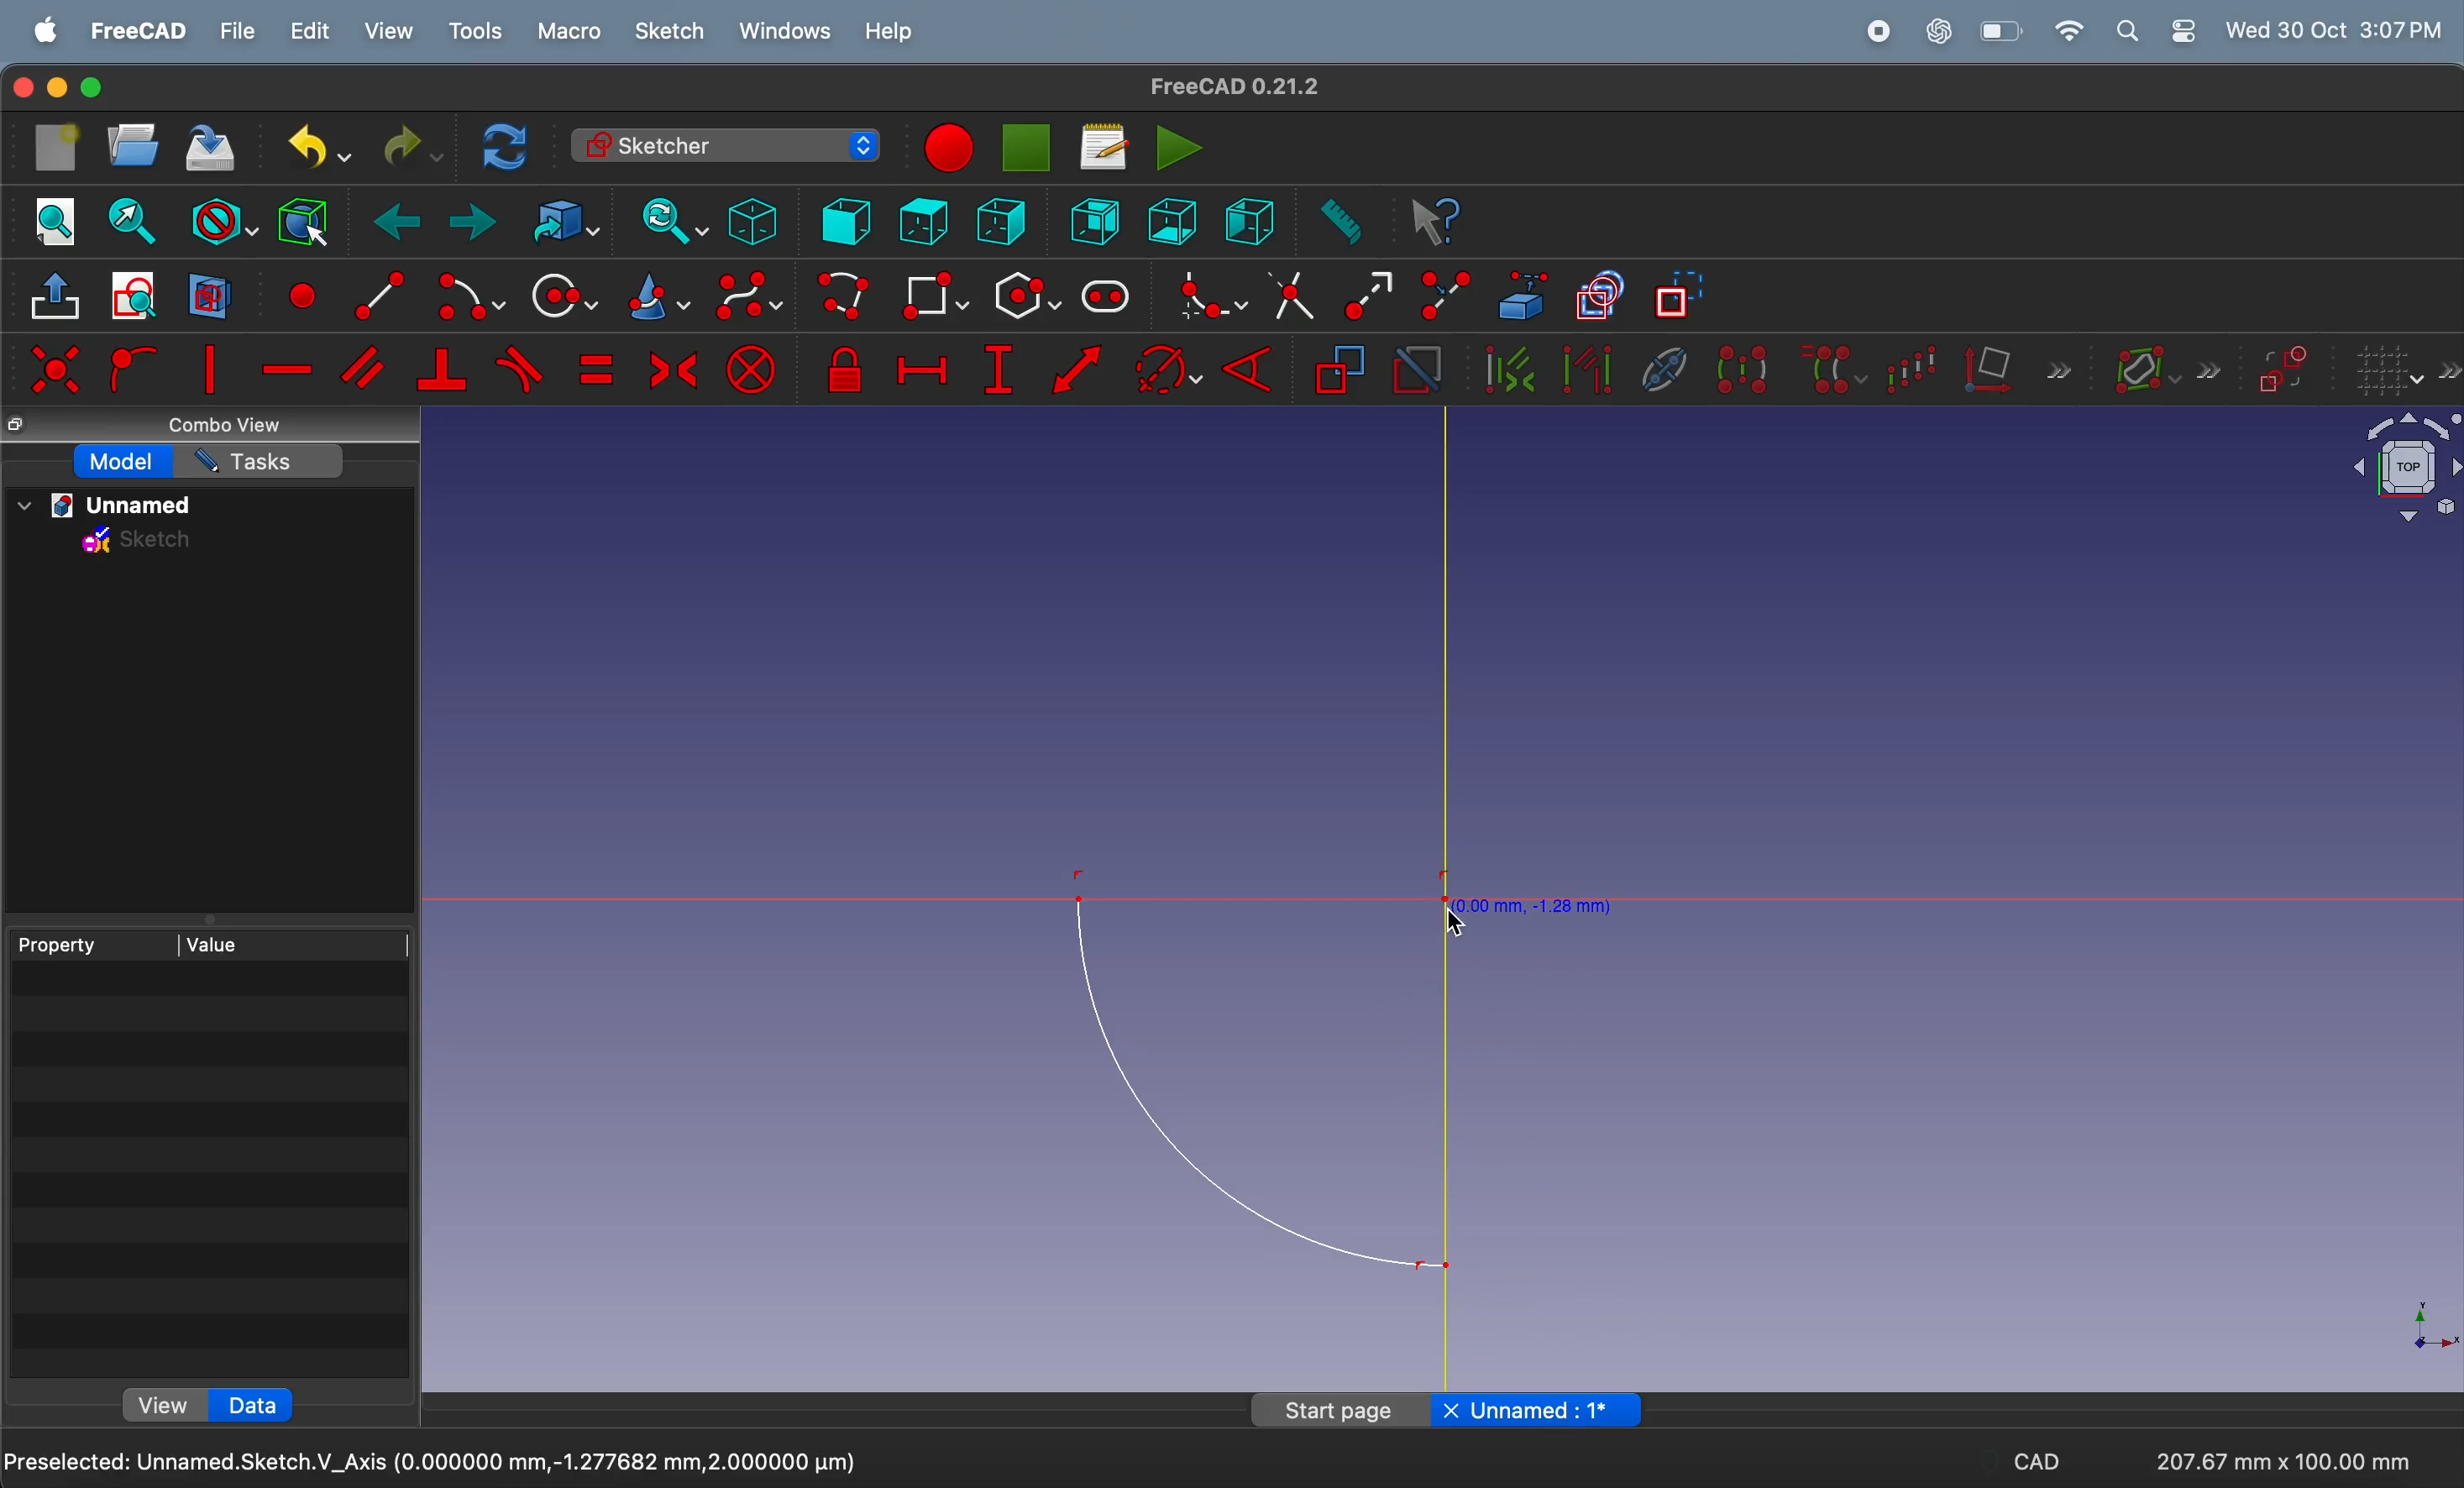 Image resolution: width=2464 pixels, height=1488 pixels. What do you see at coordinates (212, 151) in the screenshot?
I see `save` at bounding box center [212, 151].